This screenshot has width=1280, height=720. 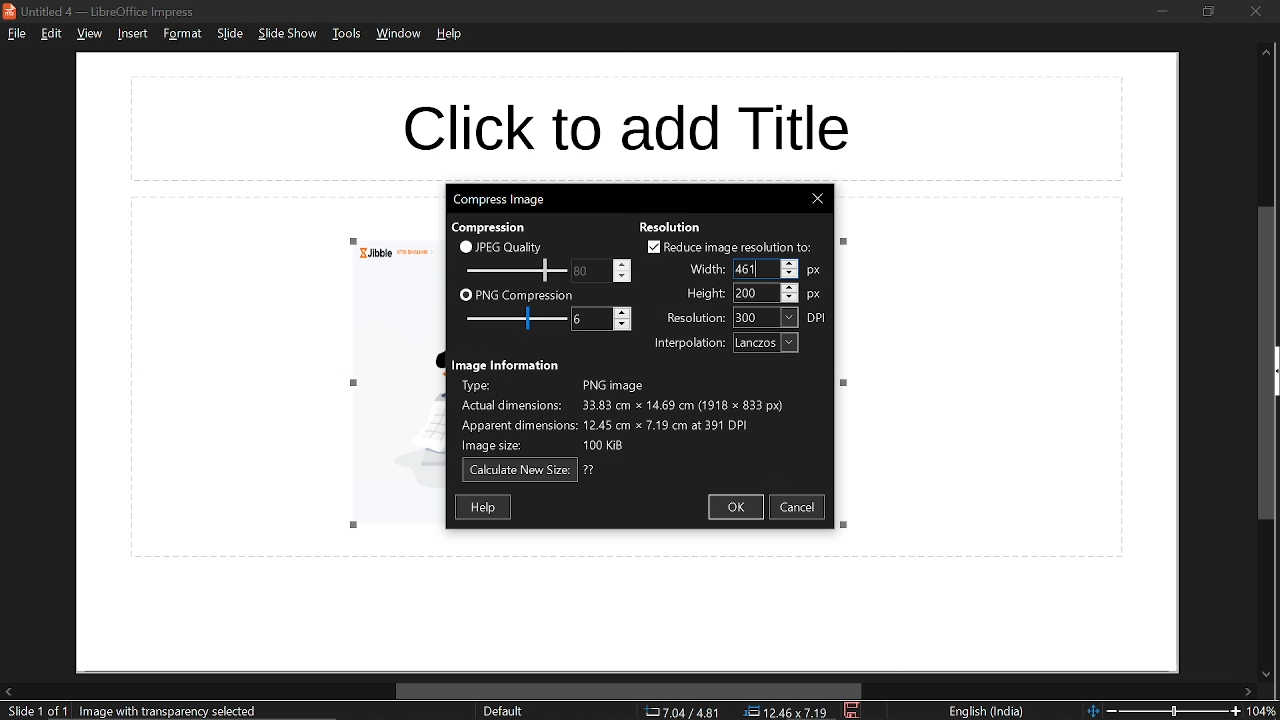 I want to click on format, so click(x=182, y=34).